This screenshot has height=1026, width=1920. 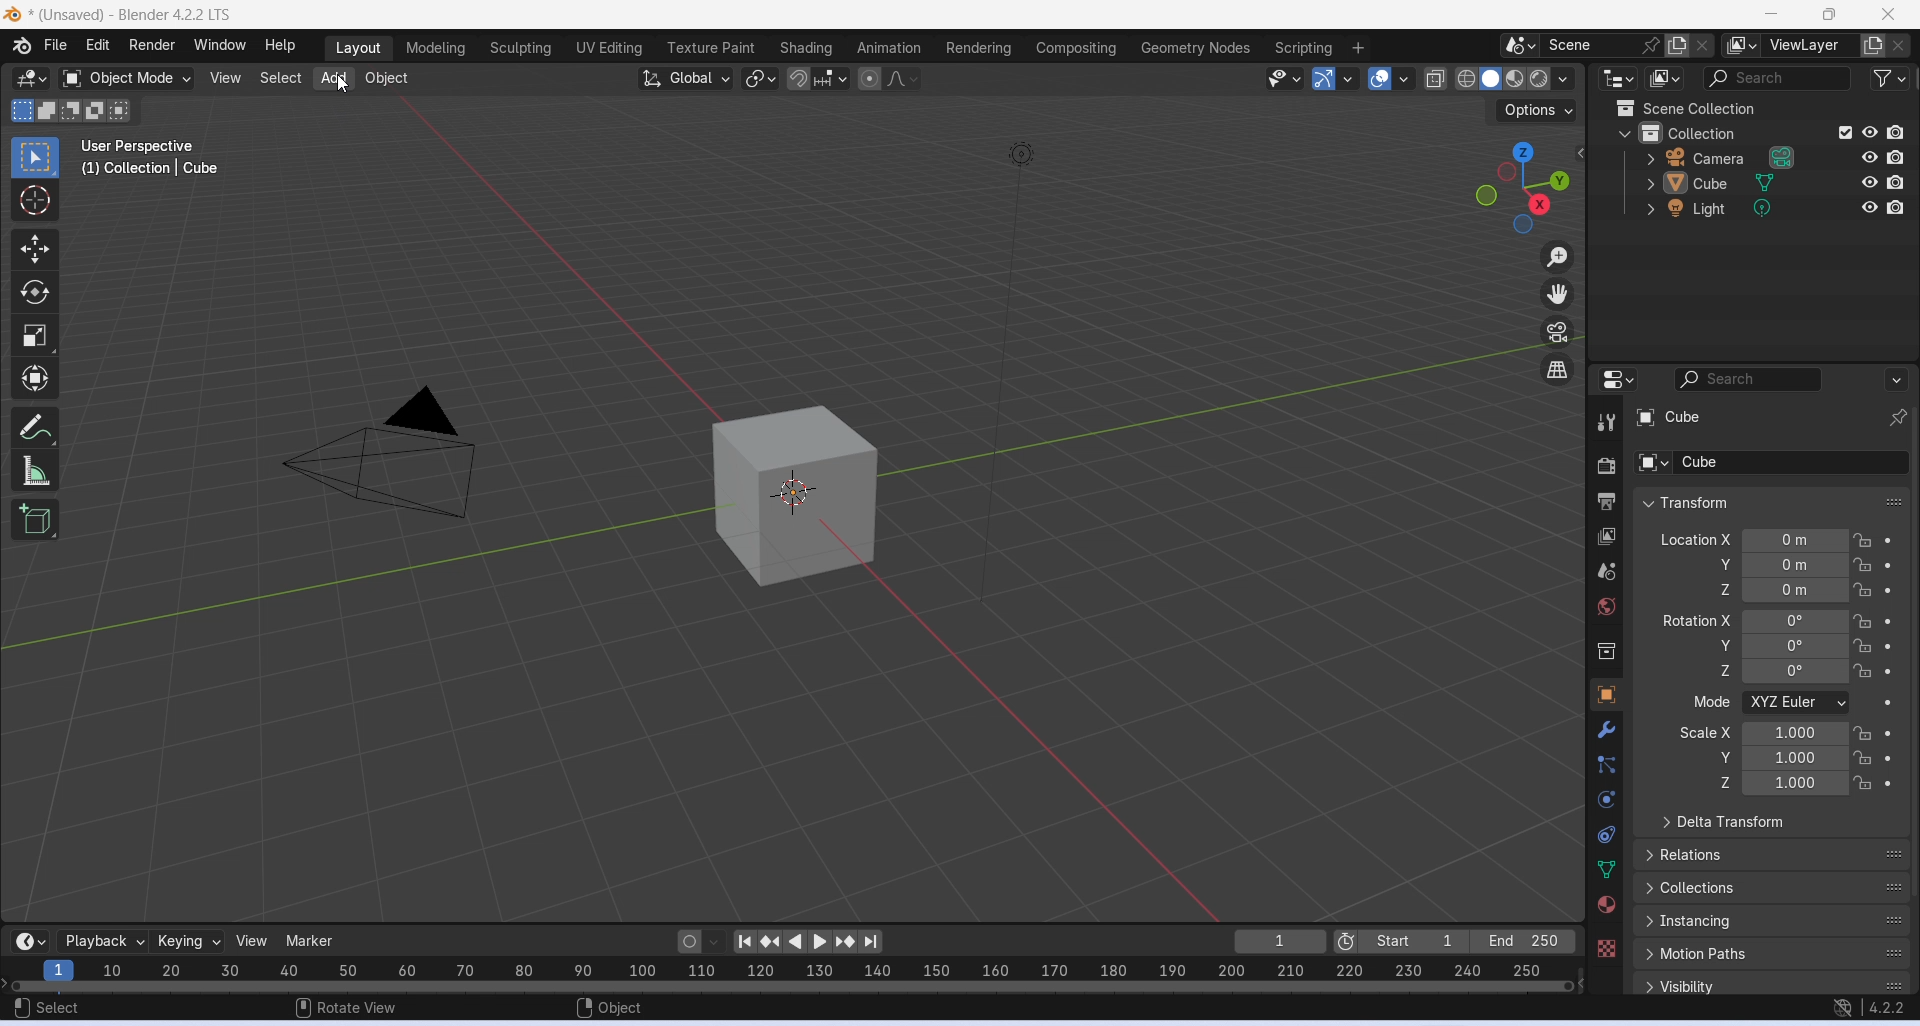 I want to click on View, so click(x=225, y=78).